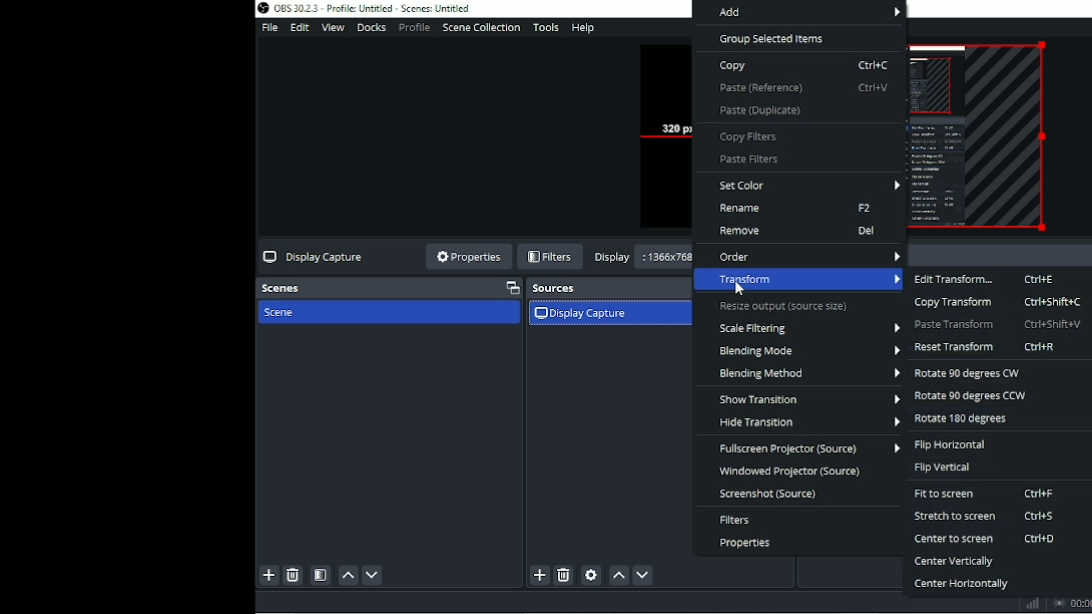 Image resolution: width=1092 pixels, height=614 pixels. What do you see at coordinates (960, 584) in the screenshot?
I see `Center horizontally` at bounding box center [960, 584].